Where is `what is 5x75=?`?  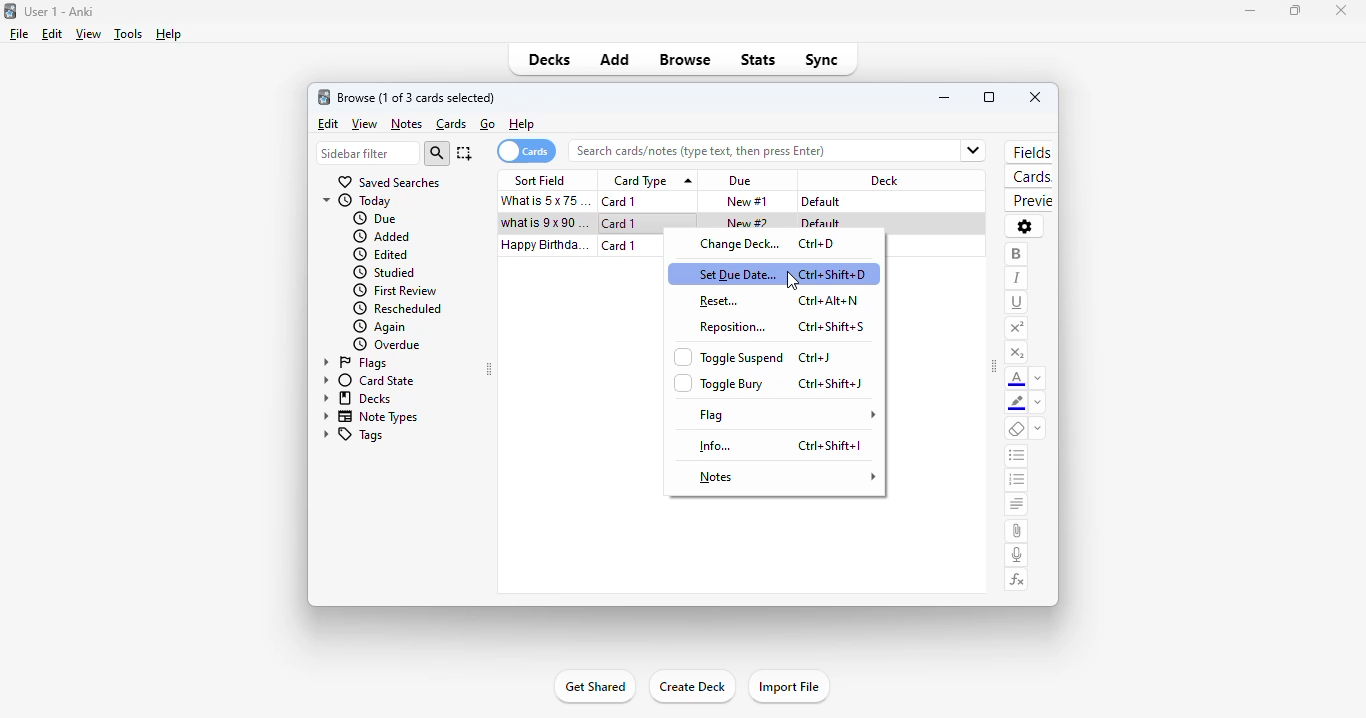
what is 5x75=? is located at coordinates (548, 200).